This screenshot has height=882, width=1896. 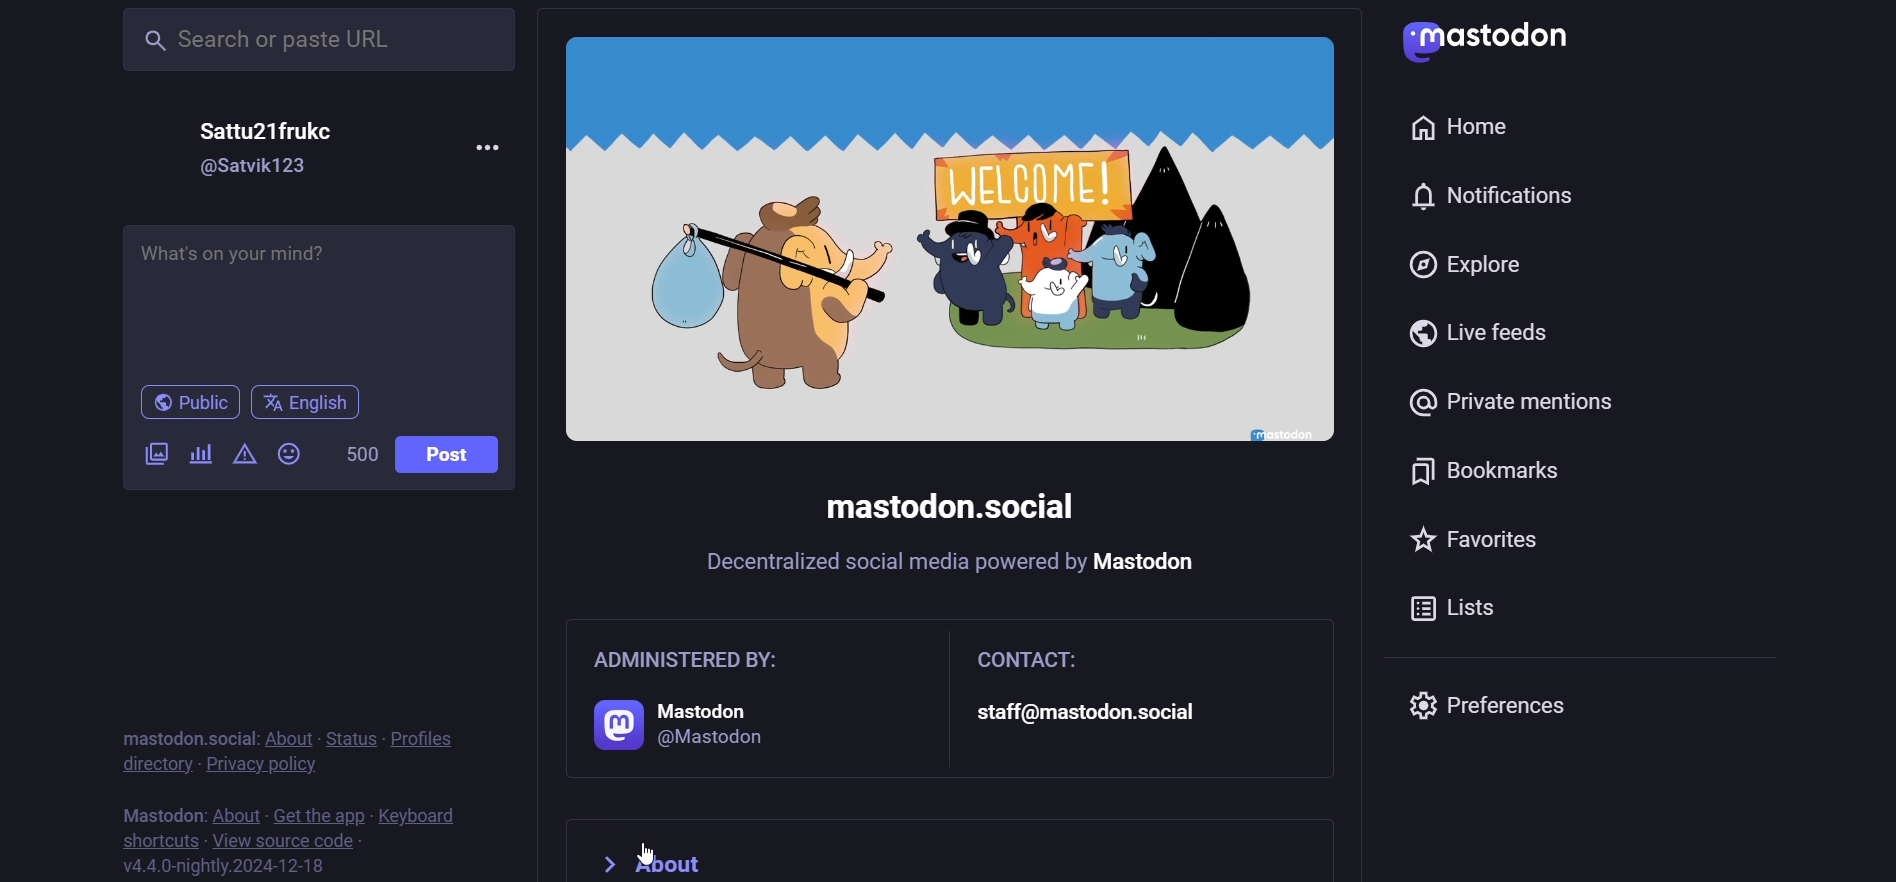 I want to click on contact, so click(x=1141, y=695).